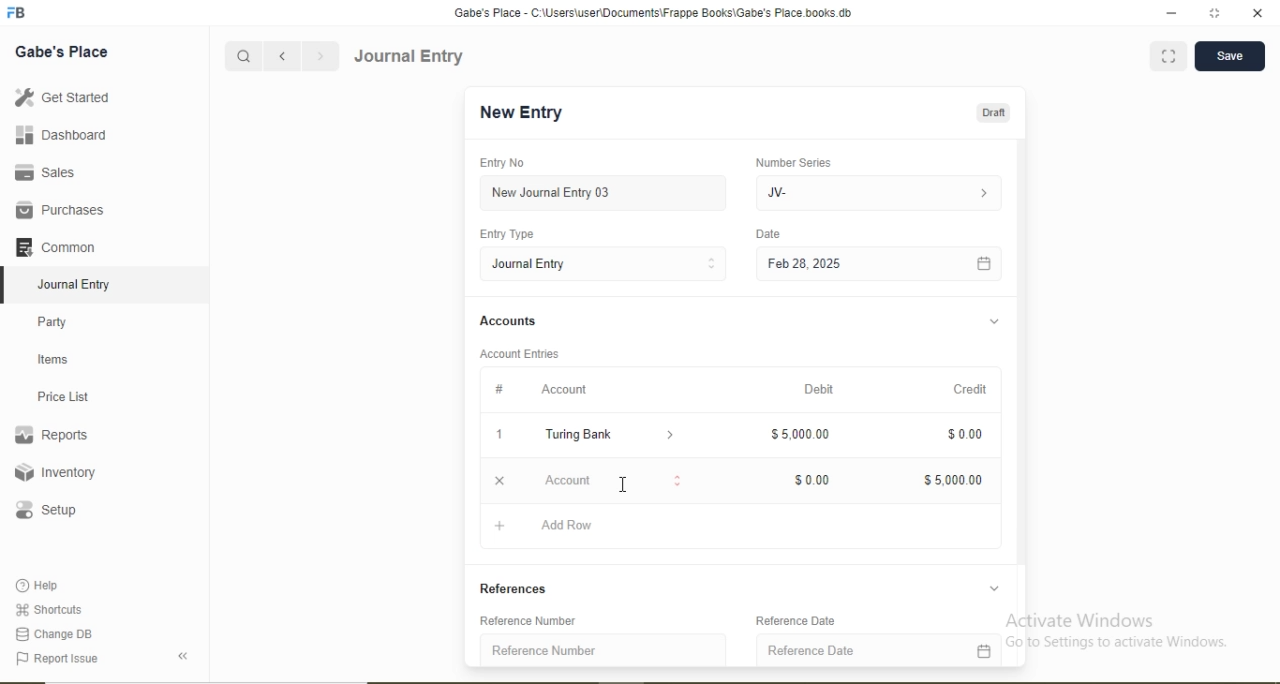 The width and height of the screenshot is (1280, 684). Describe the element at coordinates (954, 481) in the screenshot. I see `$5,000.00` at that location.